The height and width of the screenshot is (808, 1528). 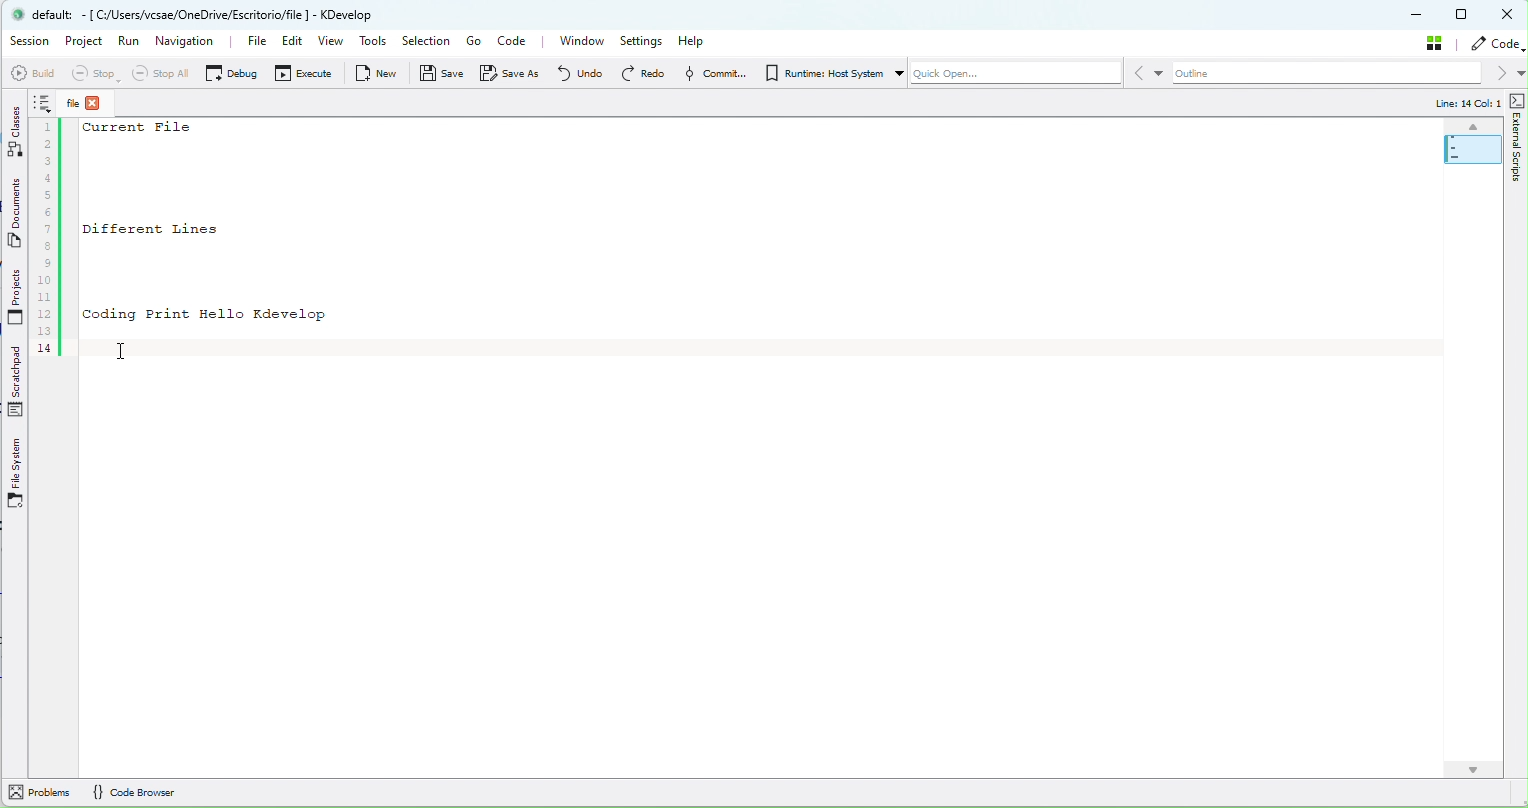 I want to click on Commit, so click(x=712, y=73).